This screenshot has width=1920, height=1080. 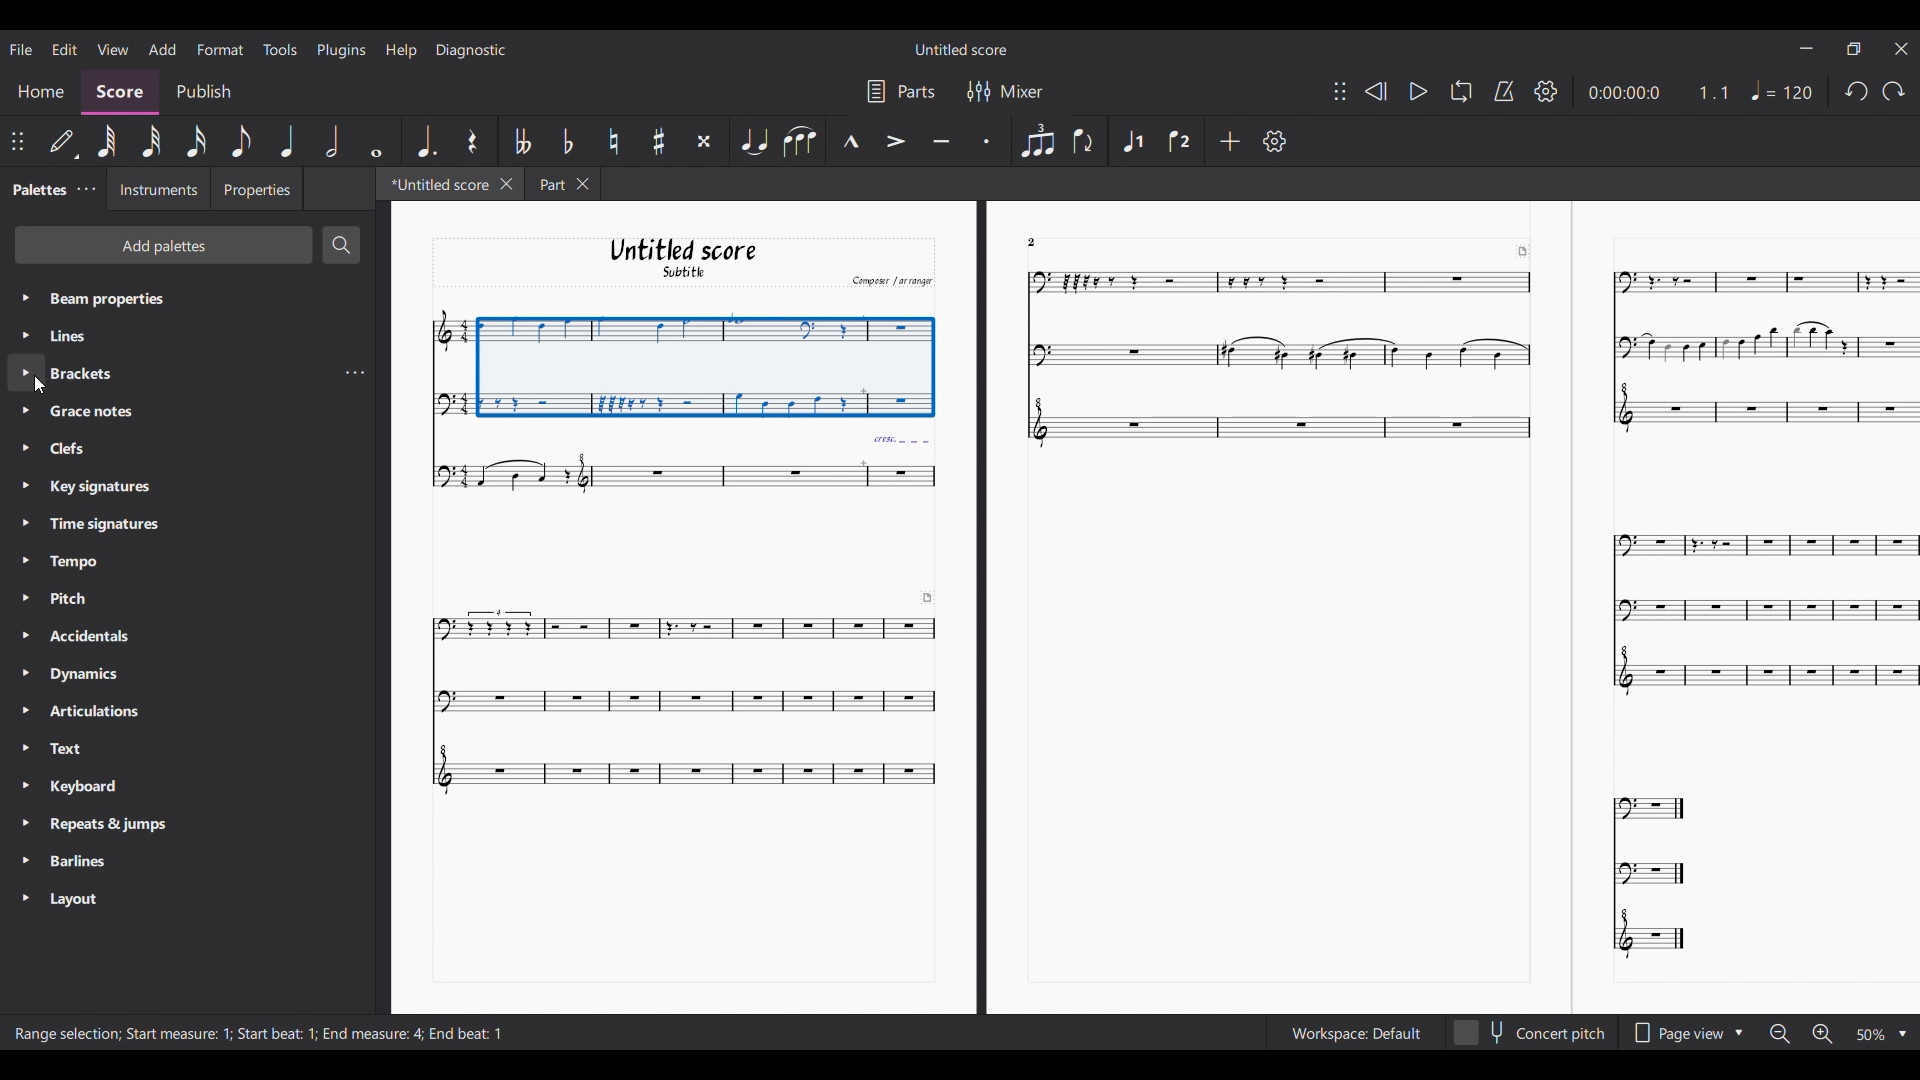 I want to click on Zoom in, so click(x=1821, y=1034).